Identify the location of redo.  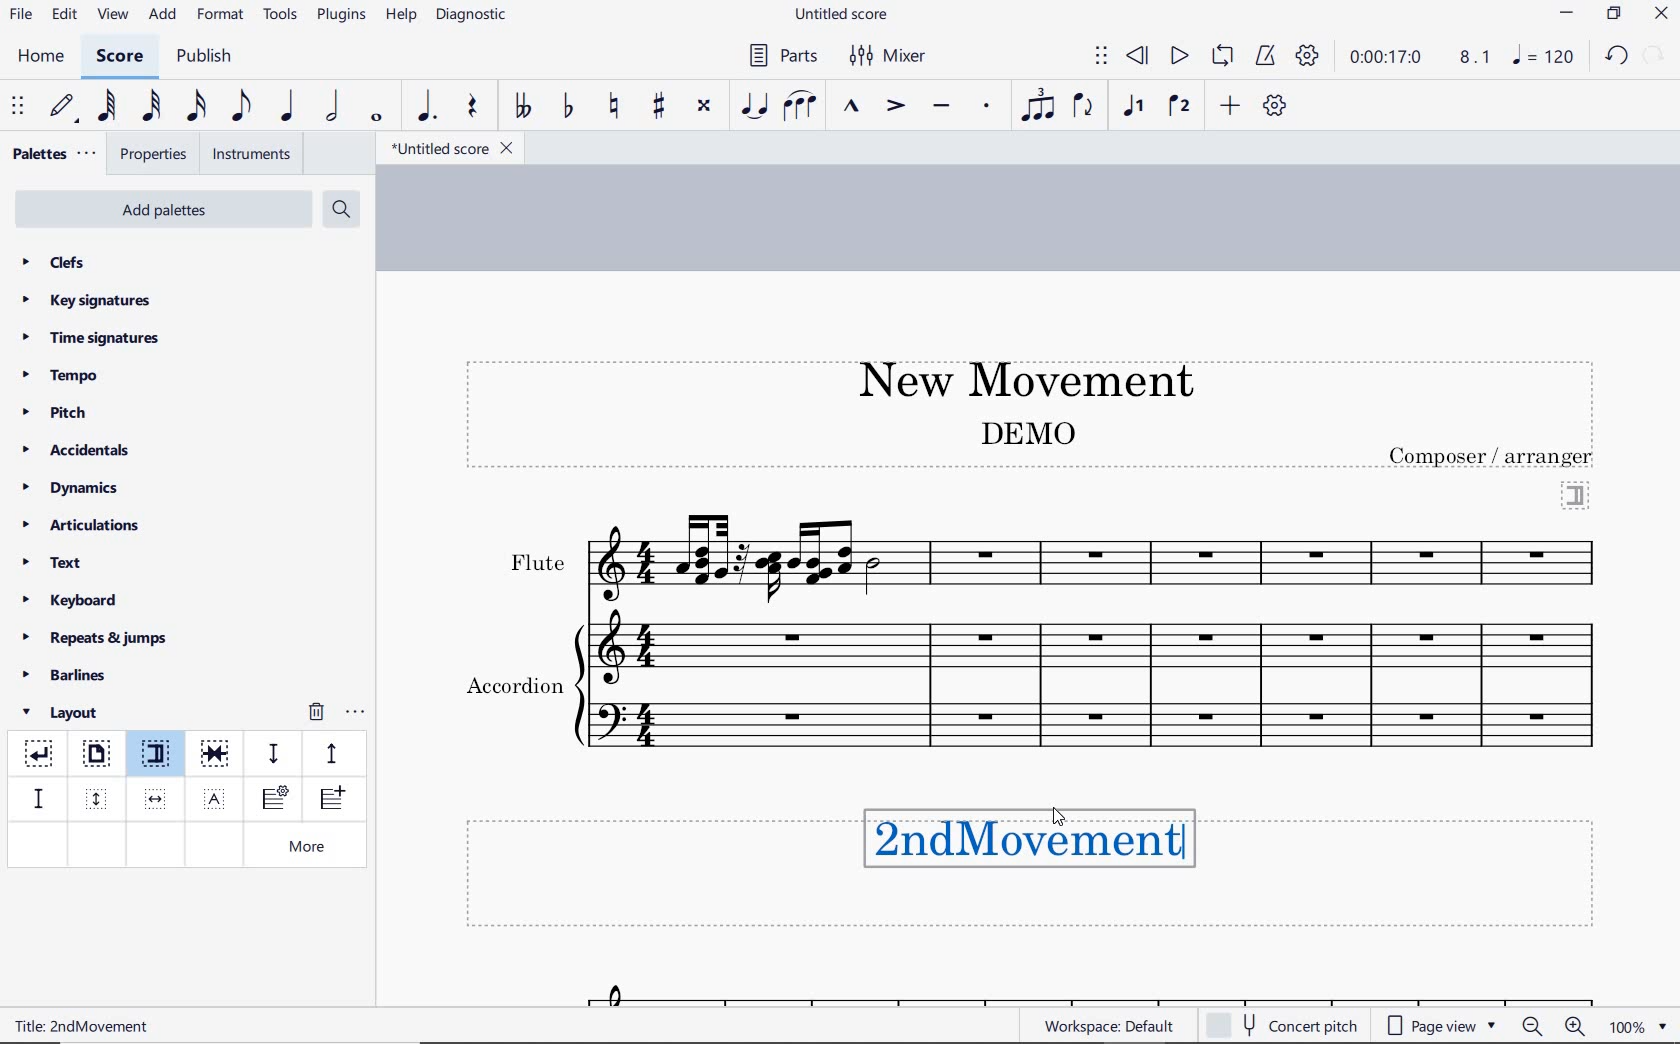
(1656, 54).